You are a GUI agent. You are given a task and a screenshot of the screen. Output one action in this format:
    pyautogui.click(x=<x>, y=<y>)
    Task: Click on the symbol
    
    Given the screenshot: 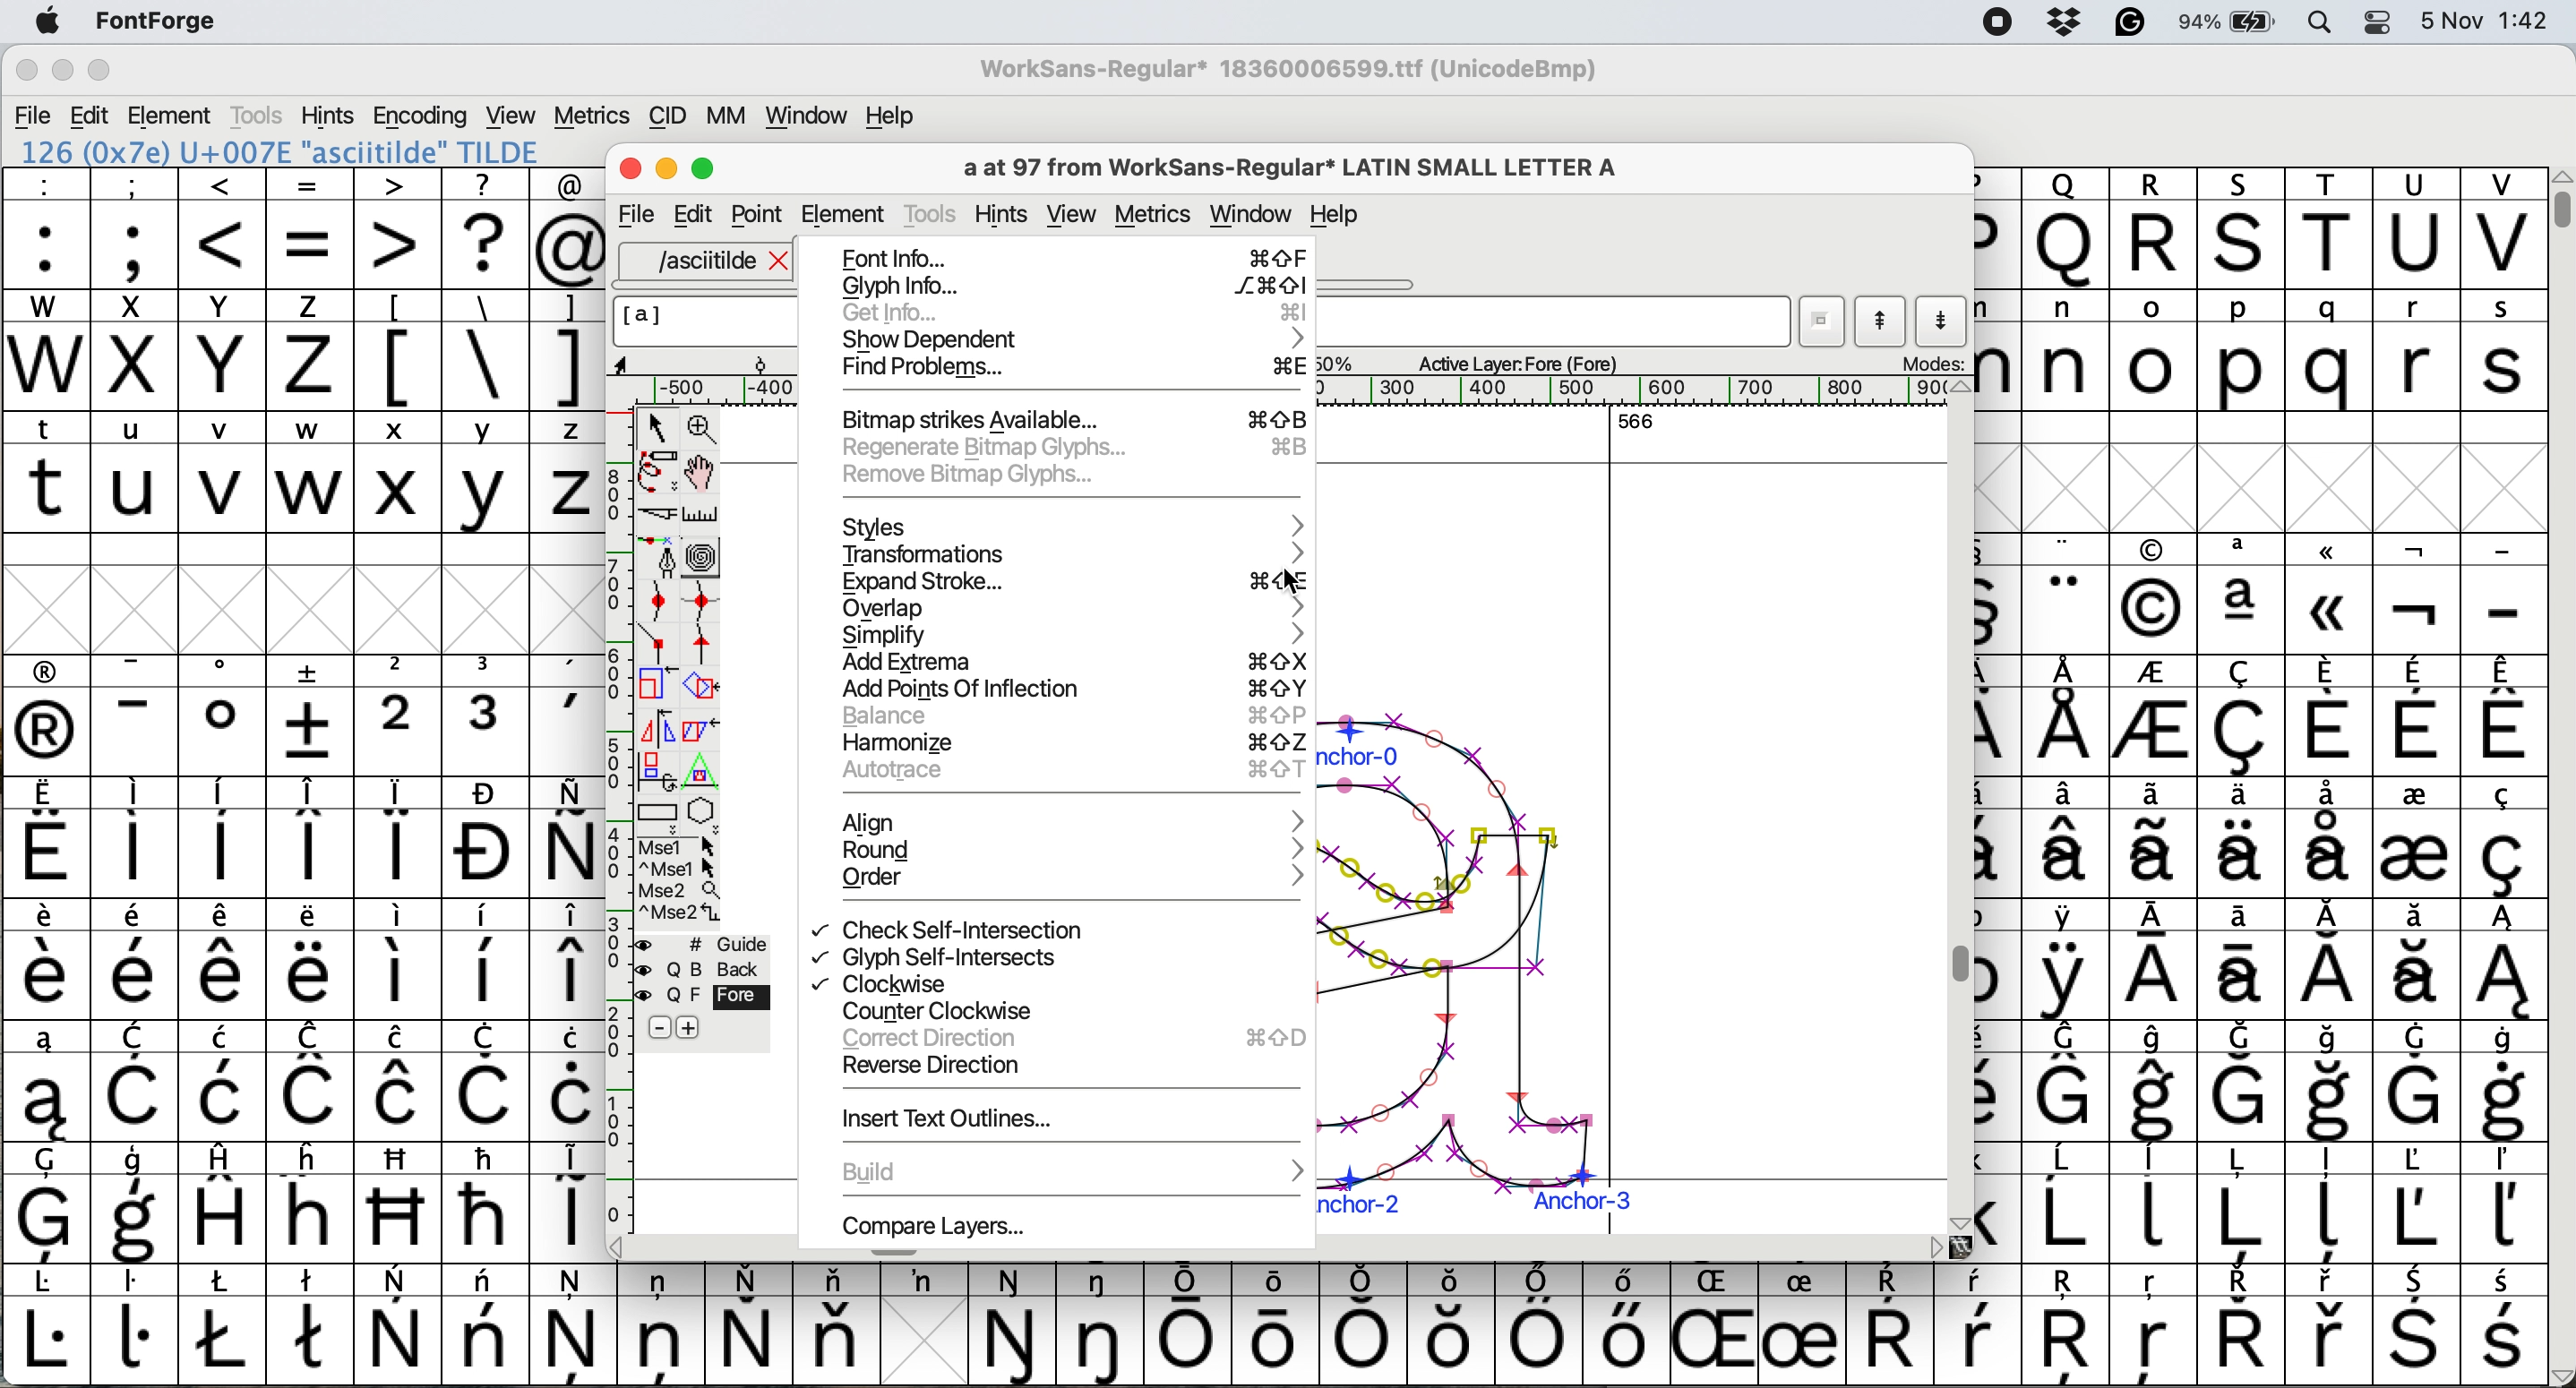 What is the action you would take?
    pyautogui.click(x=2503, y=960)
    